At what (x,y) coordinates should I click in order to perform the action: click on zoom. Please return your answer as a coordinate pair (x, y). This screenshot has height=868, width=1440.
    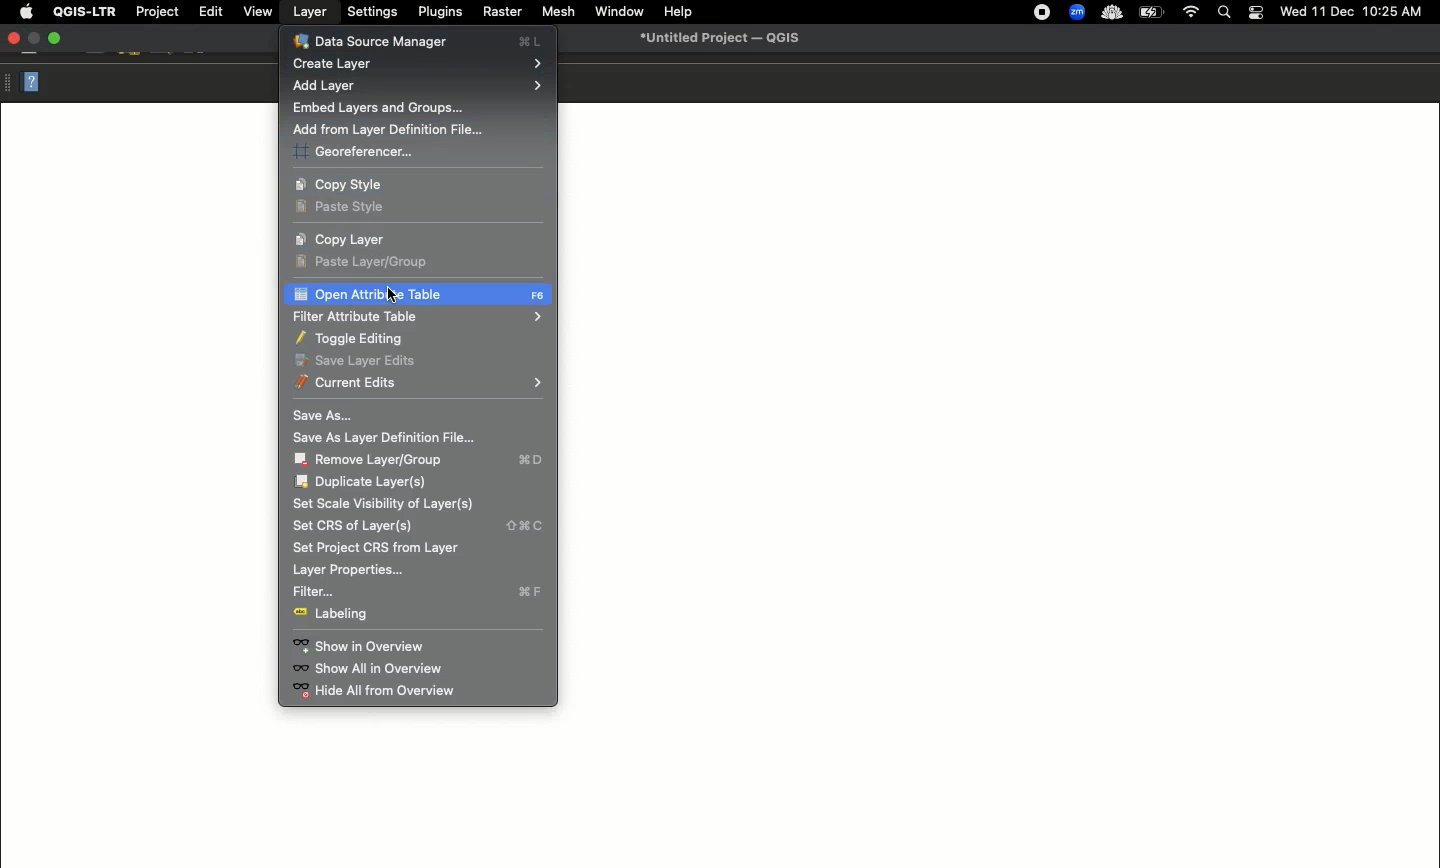
    Looking at the image, I should click on (1075, 11).